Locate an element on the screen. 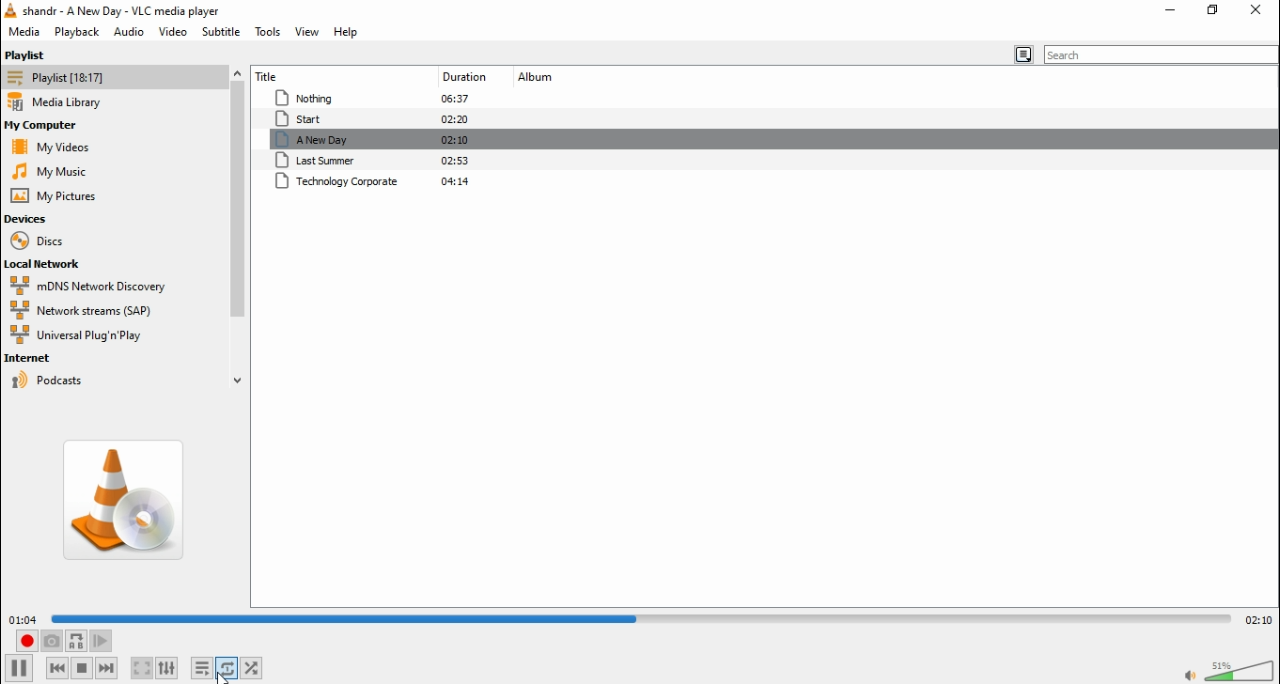 The width and height of the screenshot is (1280, 684). play/pause is located at coordinates (18, 669).